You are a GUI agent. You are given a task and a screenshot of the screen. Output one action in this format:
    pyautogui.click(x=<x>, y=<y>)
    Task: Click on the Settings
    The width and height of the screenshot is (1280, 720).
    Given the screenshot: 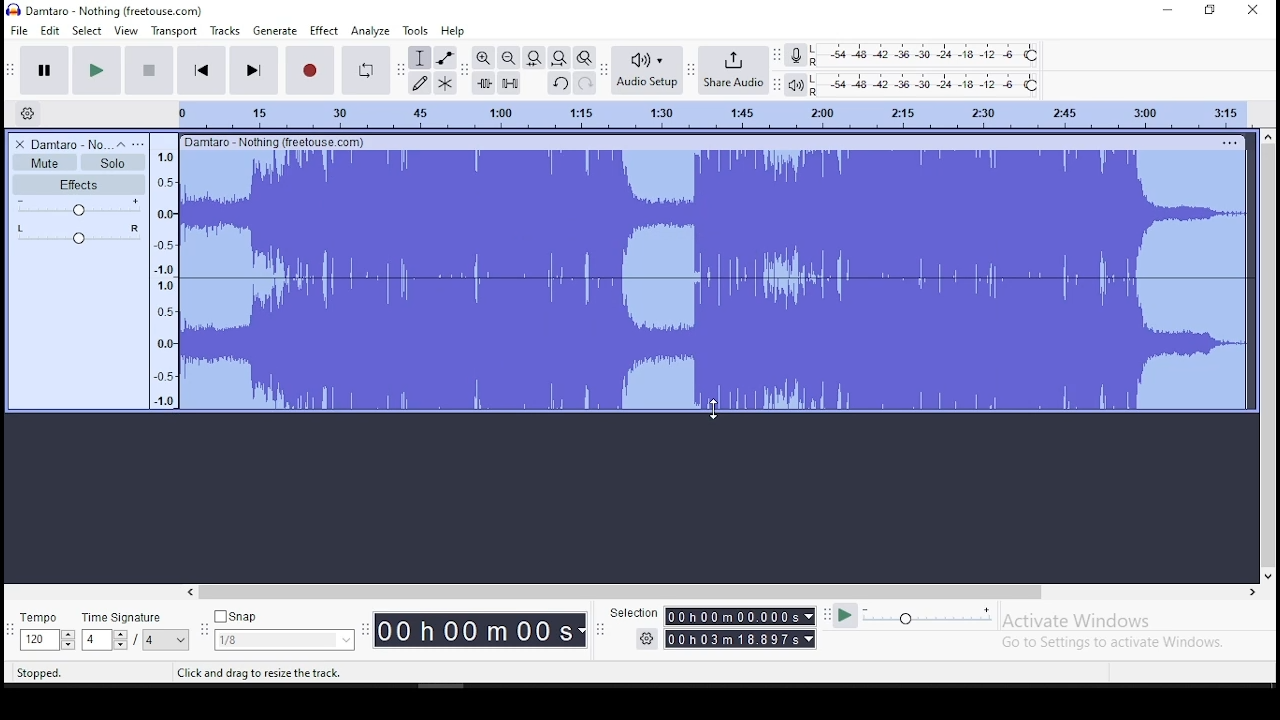 What is the action you would take?
    pyautogui.click(x=646, y=639)
    